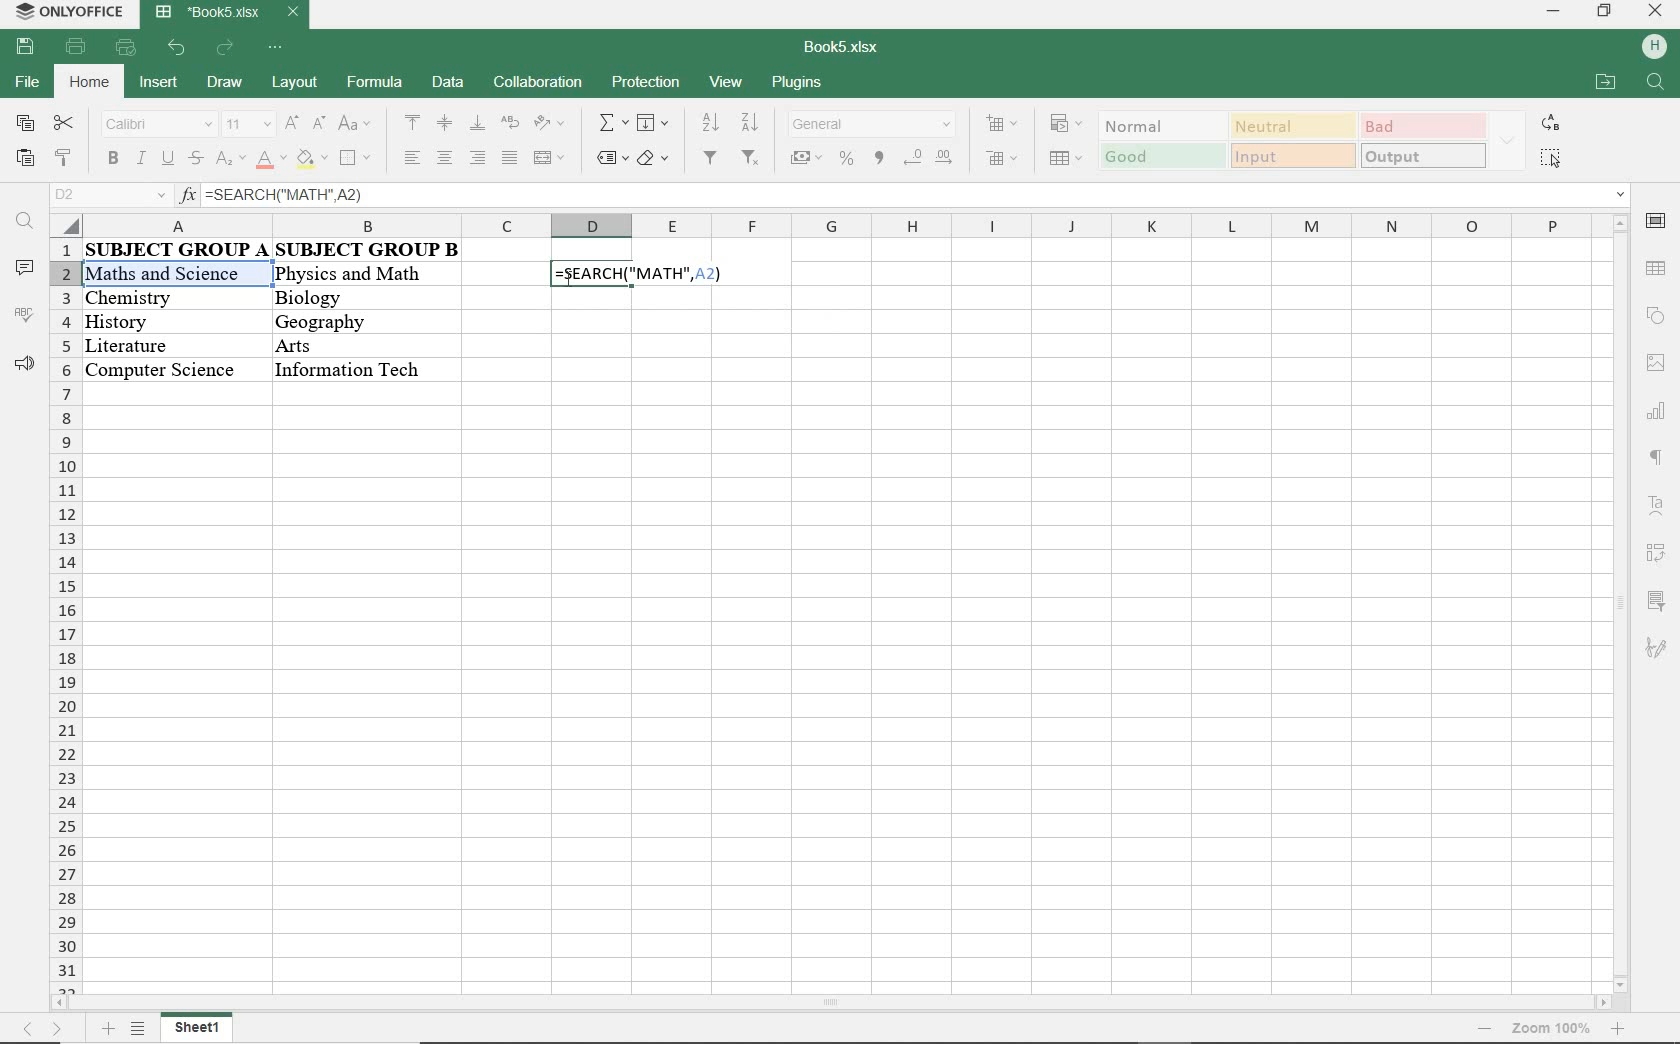 Image resolution: width=1680 pixels, height=1044 pixels. I want to click on typed formula, so click(641, 274).